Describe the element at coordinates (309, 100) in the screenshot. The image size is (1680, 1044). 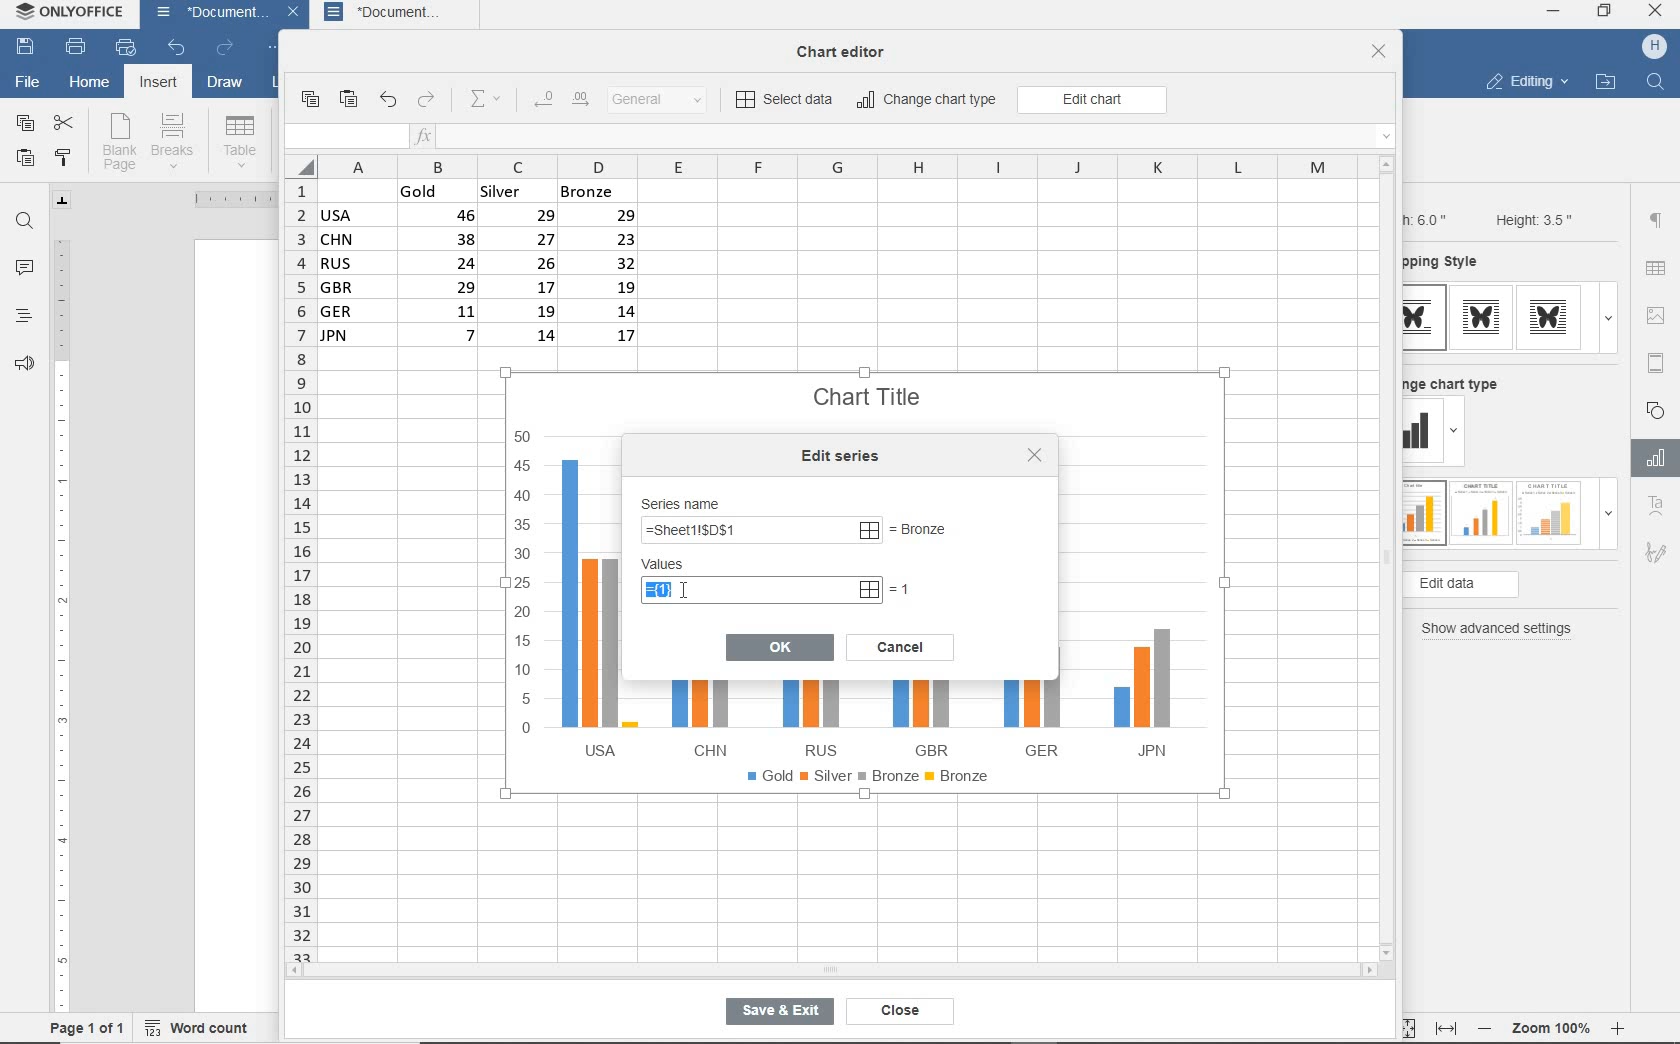
I see `copy` at that location.